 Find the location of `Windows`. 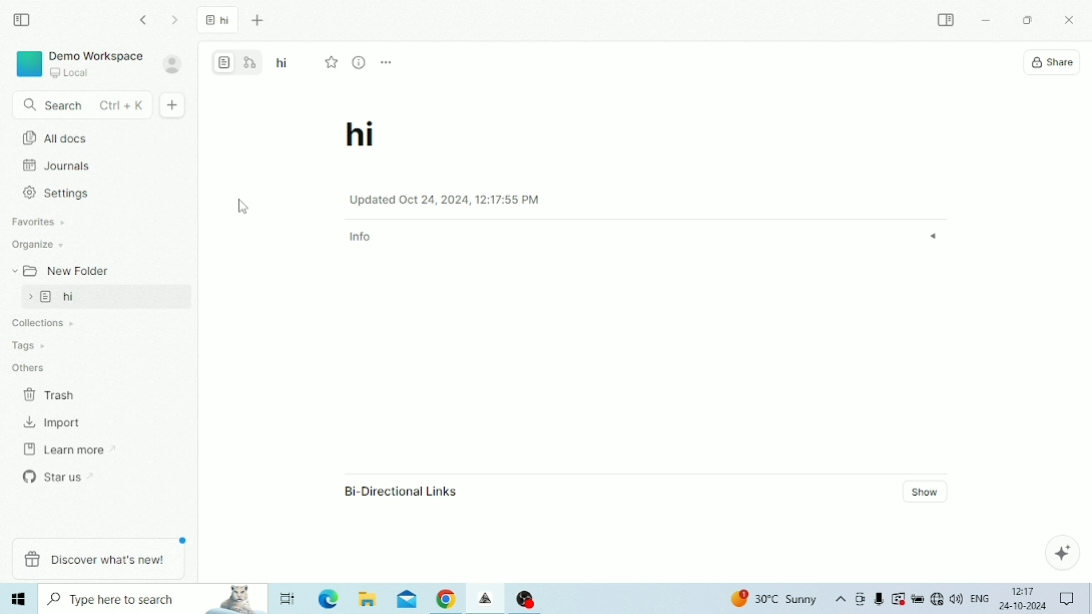

Windows is located at coordinates (20, 599).